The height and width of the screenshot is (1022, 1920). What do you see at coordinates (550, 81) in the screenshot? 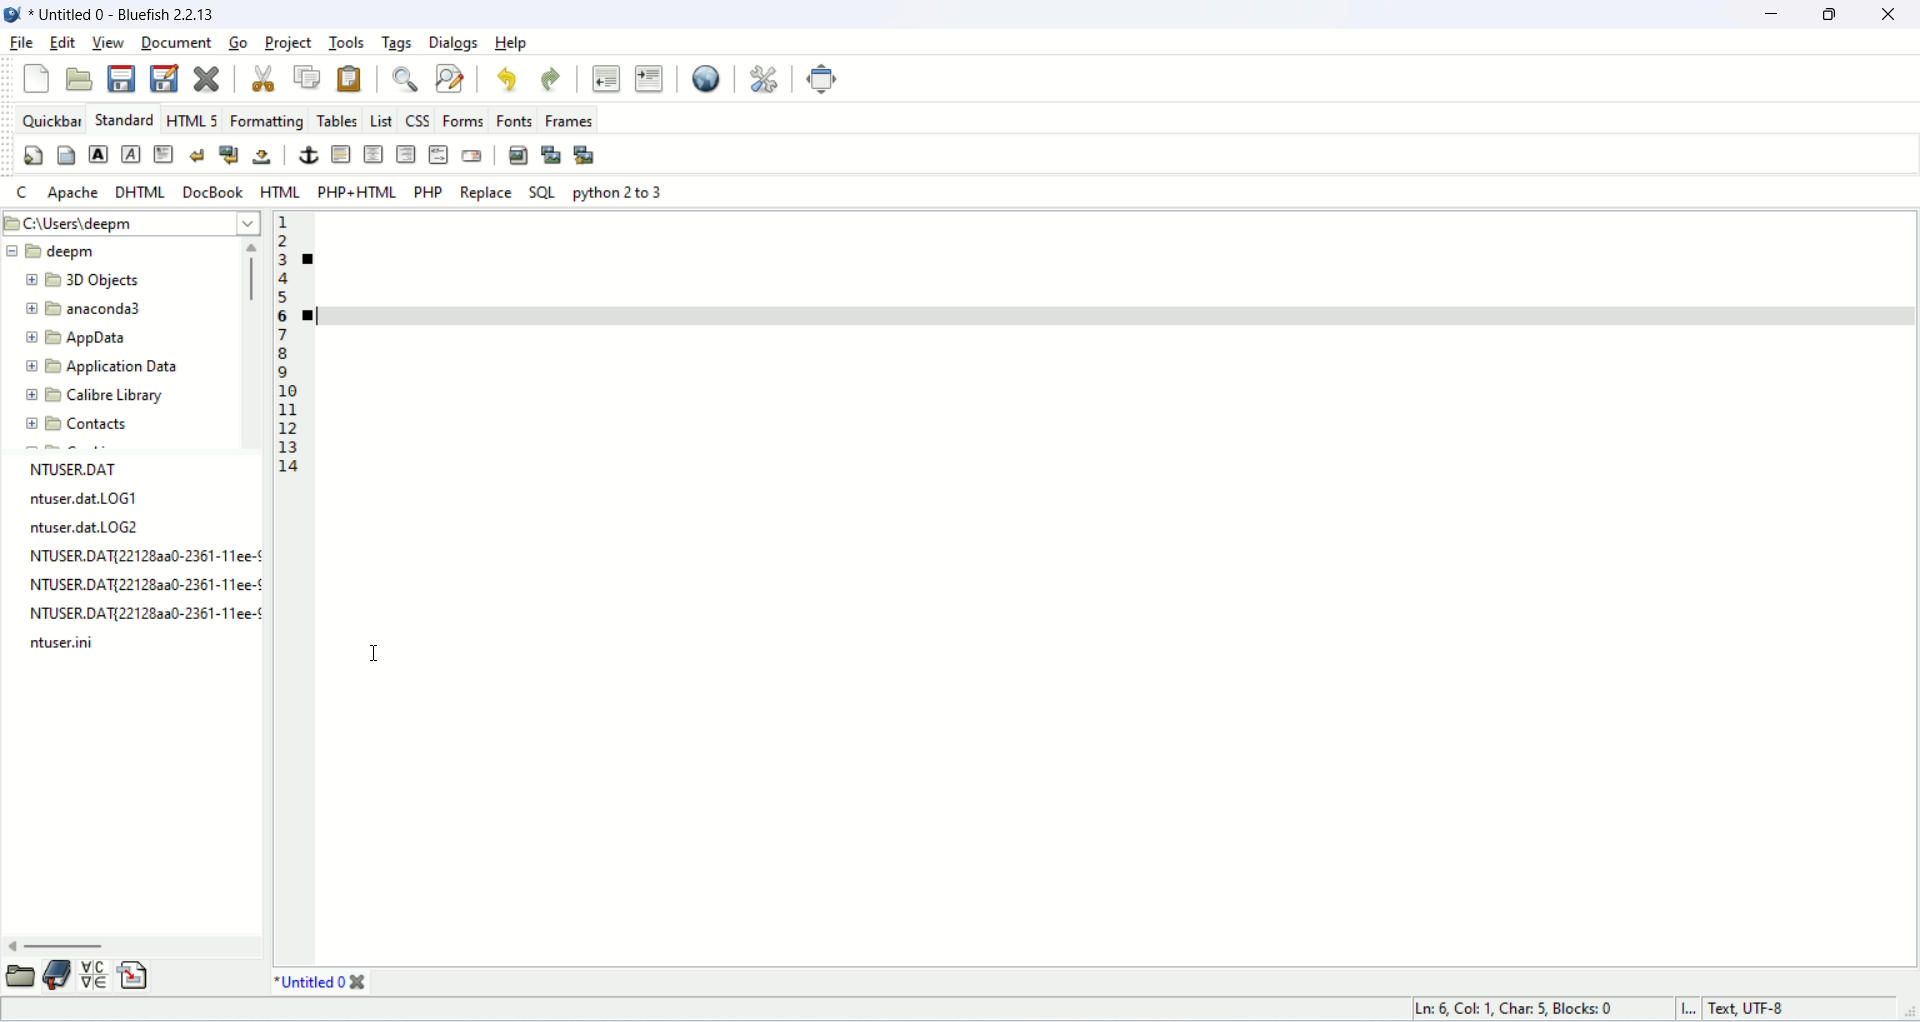
I see `redo` at bounding box center [550, 81].